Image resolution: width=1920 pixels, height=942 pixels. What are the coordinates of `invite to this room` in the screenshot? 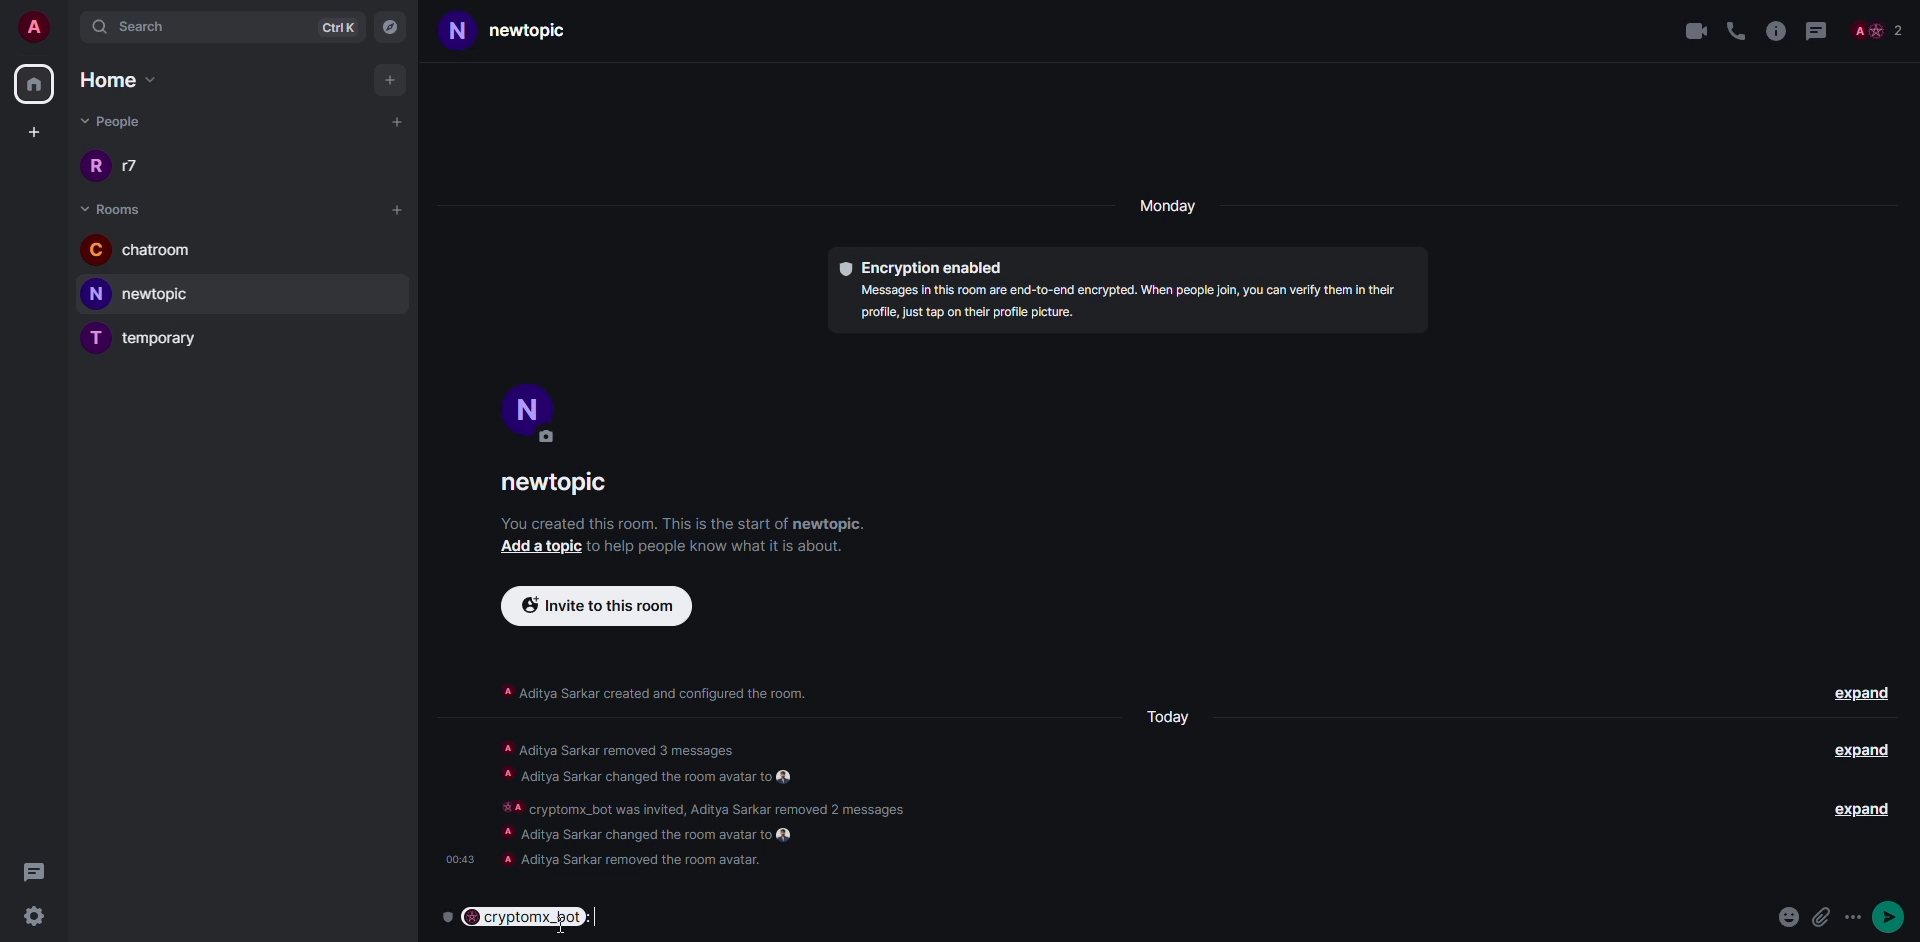 It's located at (596, 604).